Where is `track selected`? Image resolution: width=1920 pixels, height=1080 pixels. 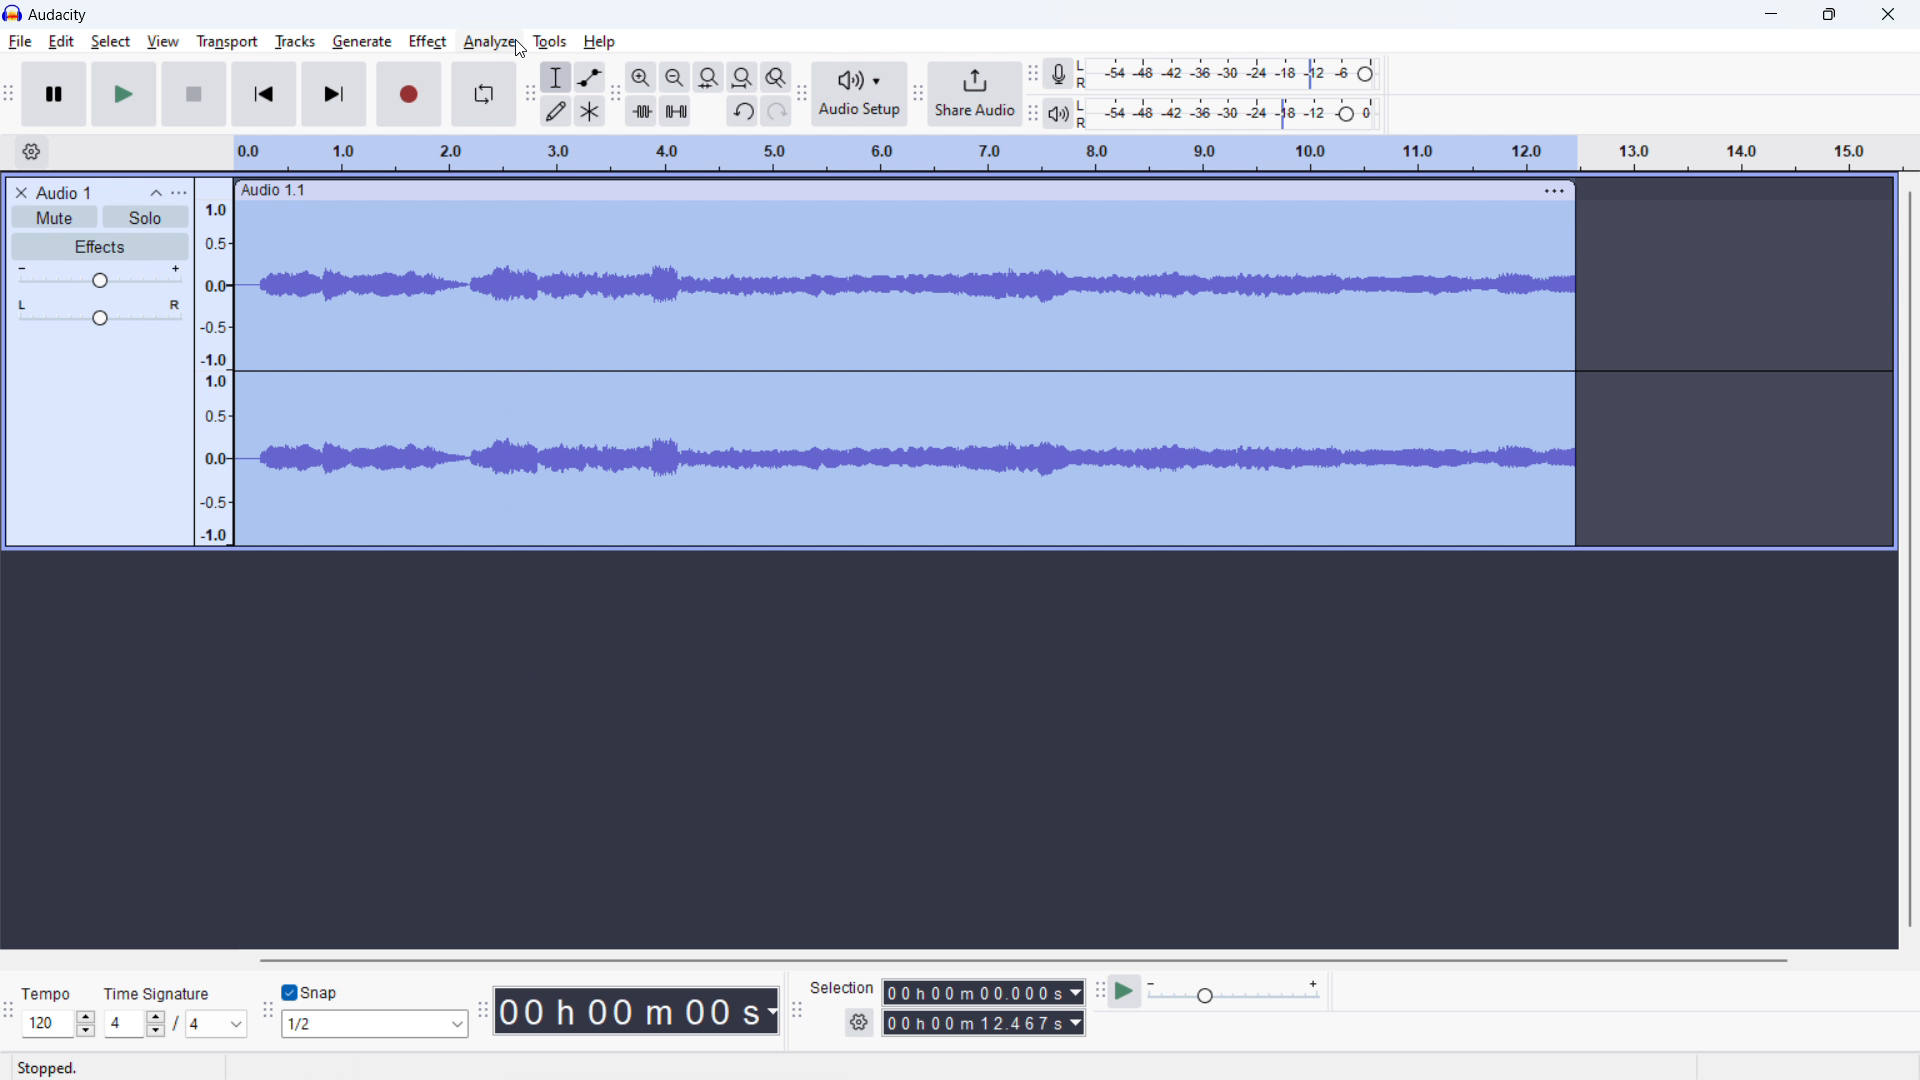 track selected is located at coordinates (903, 377).